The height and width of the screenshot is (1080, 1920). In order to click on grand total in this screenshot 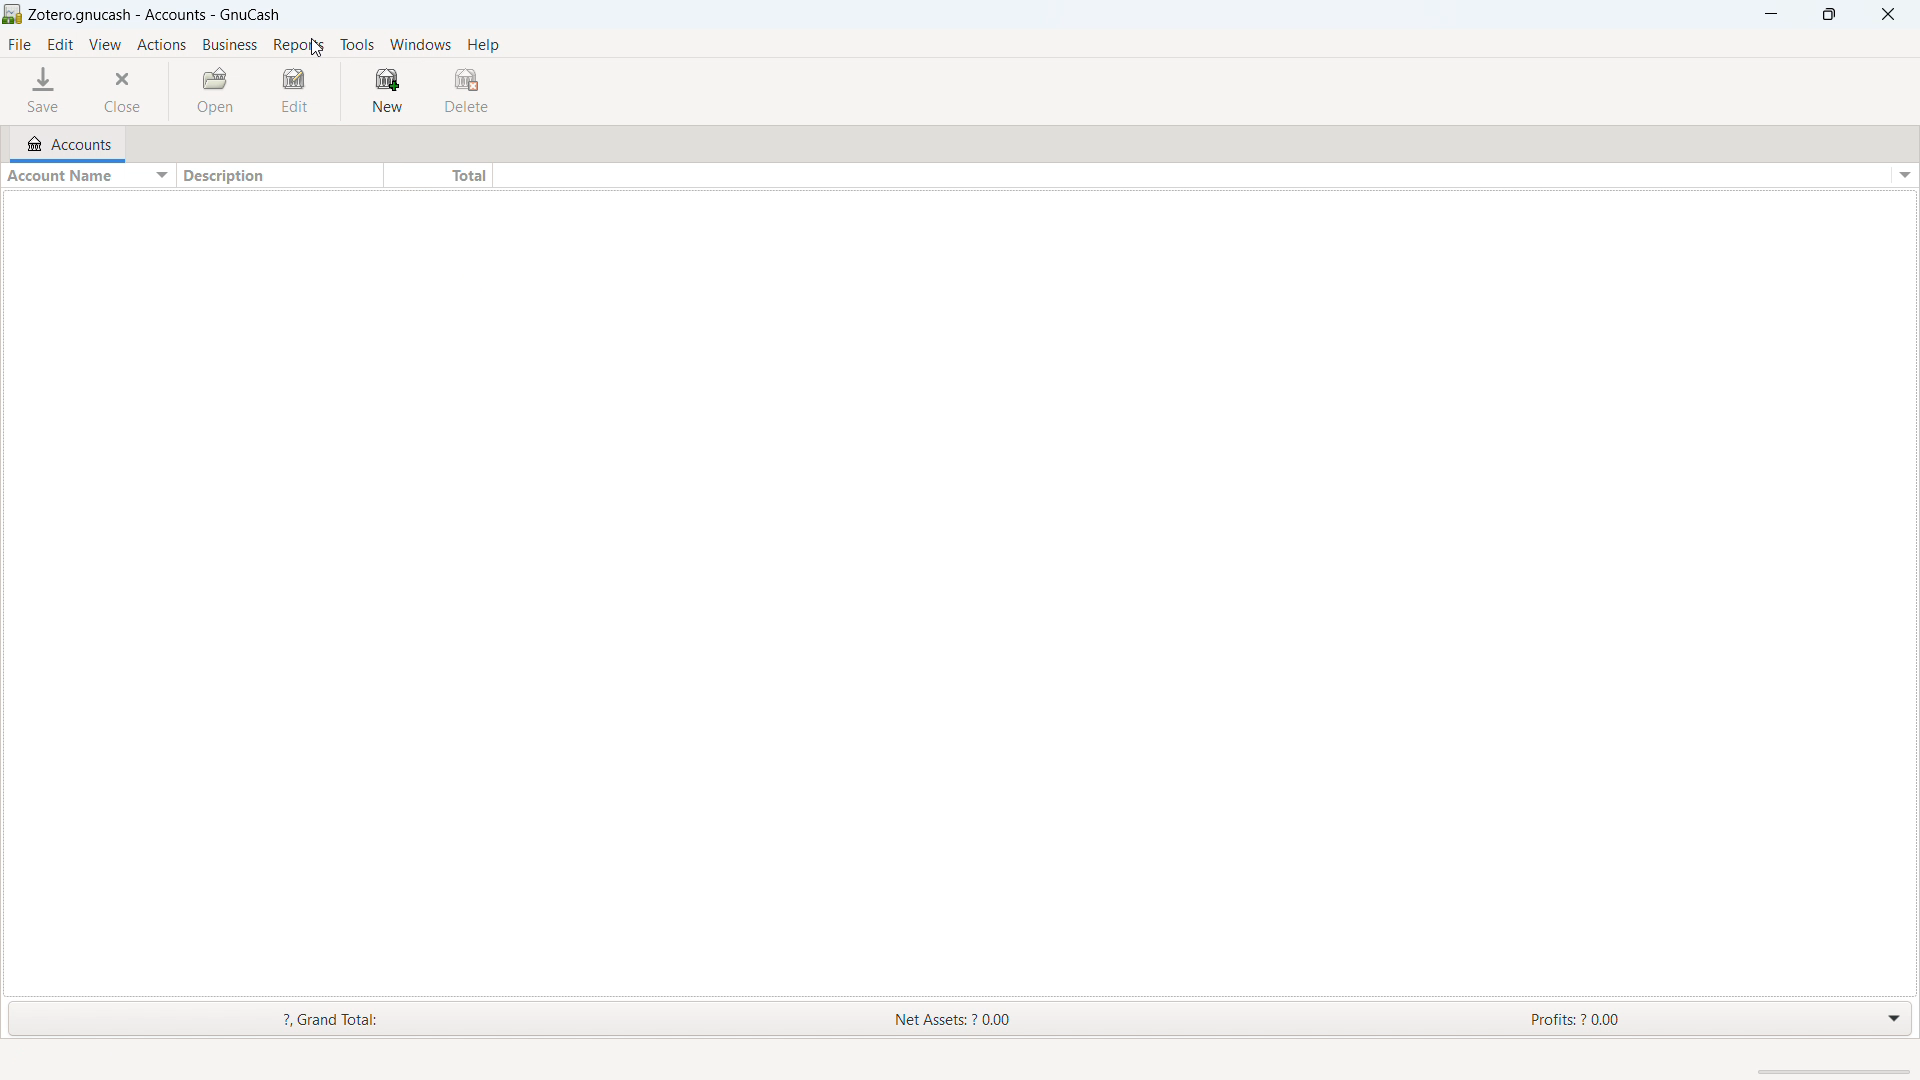, I will do `click(309, 1020)`.